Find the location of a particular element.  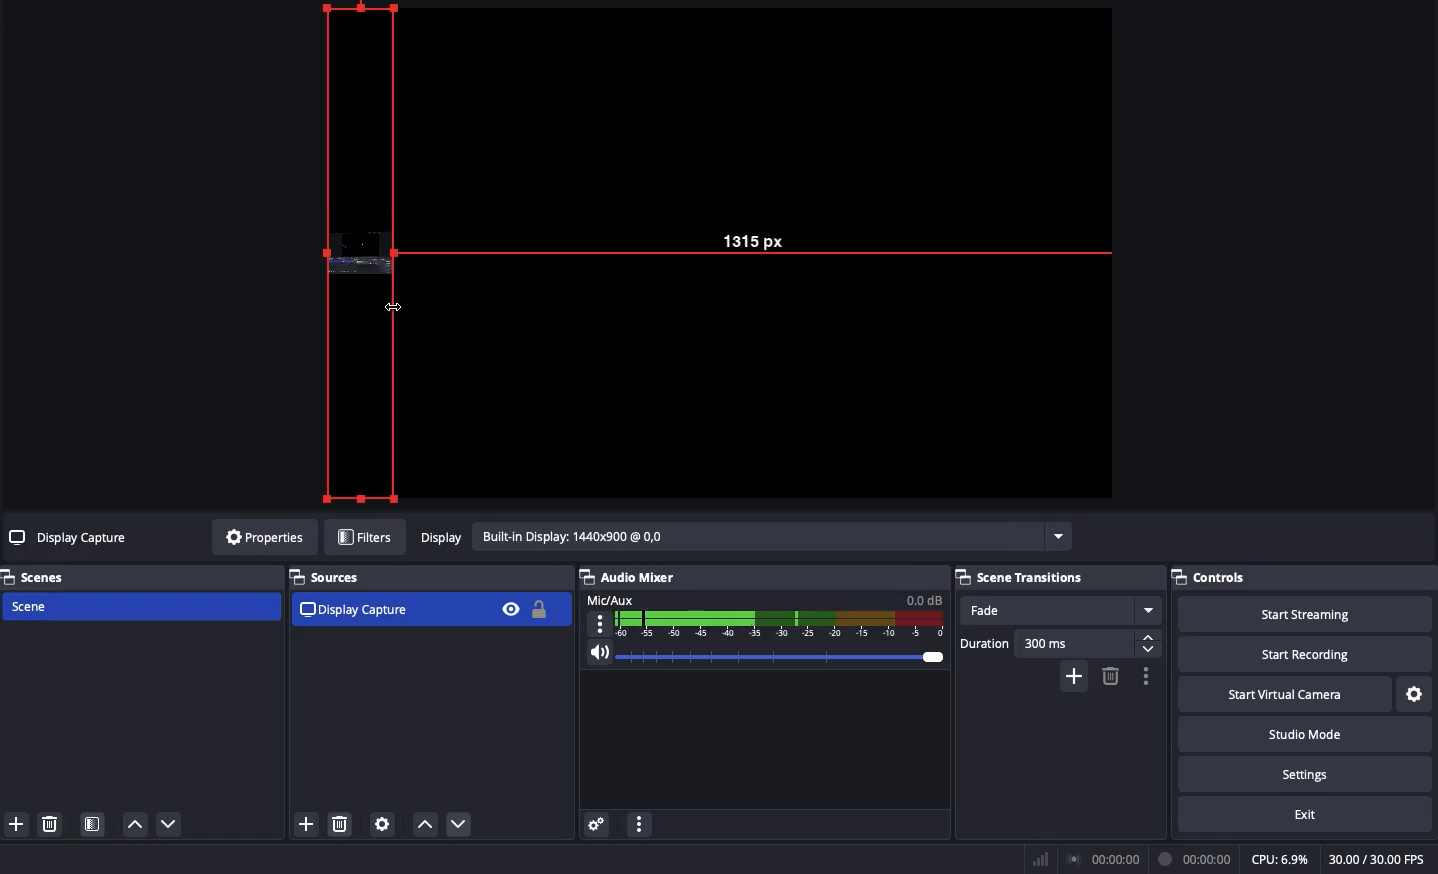

1315 px is located at coordinates (767, 236).